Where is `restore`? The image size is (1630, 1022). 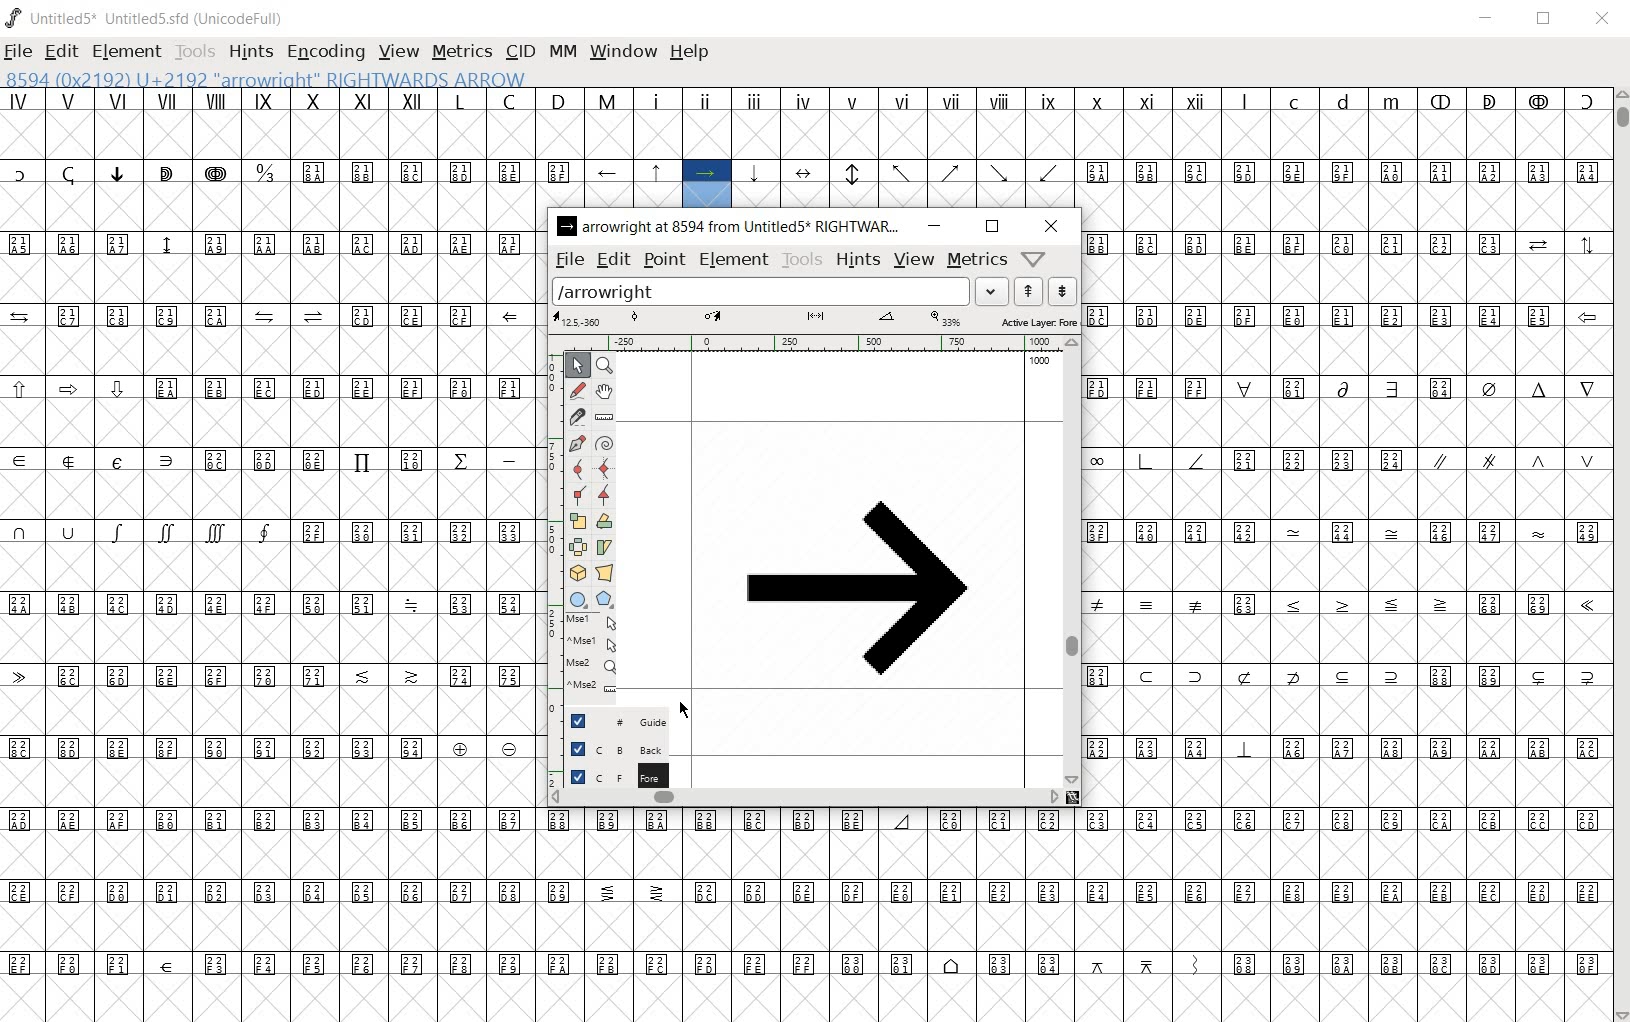
restore is located at coordinates (989, 227).